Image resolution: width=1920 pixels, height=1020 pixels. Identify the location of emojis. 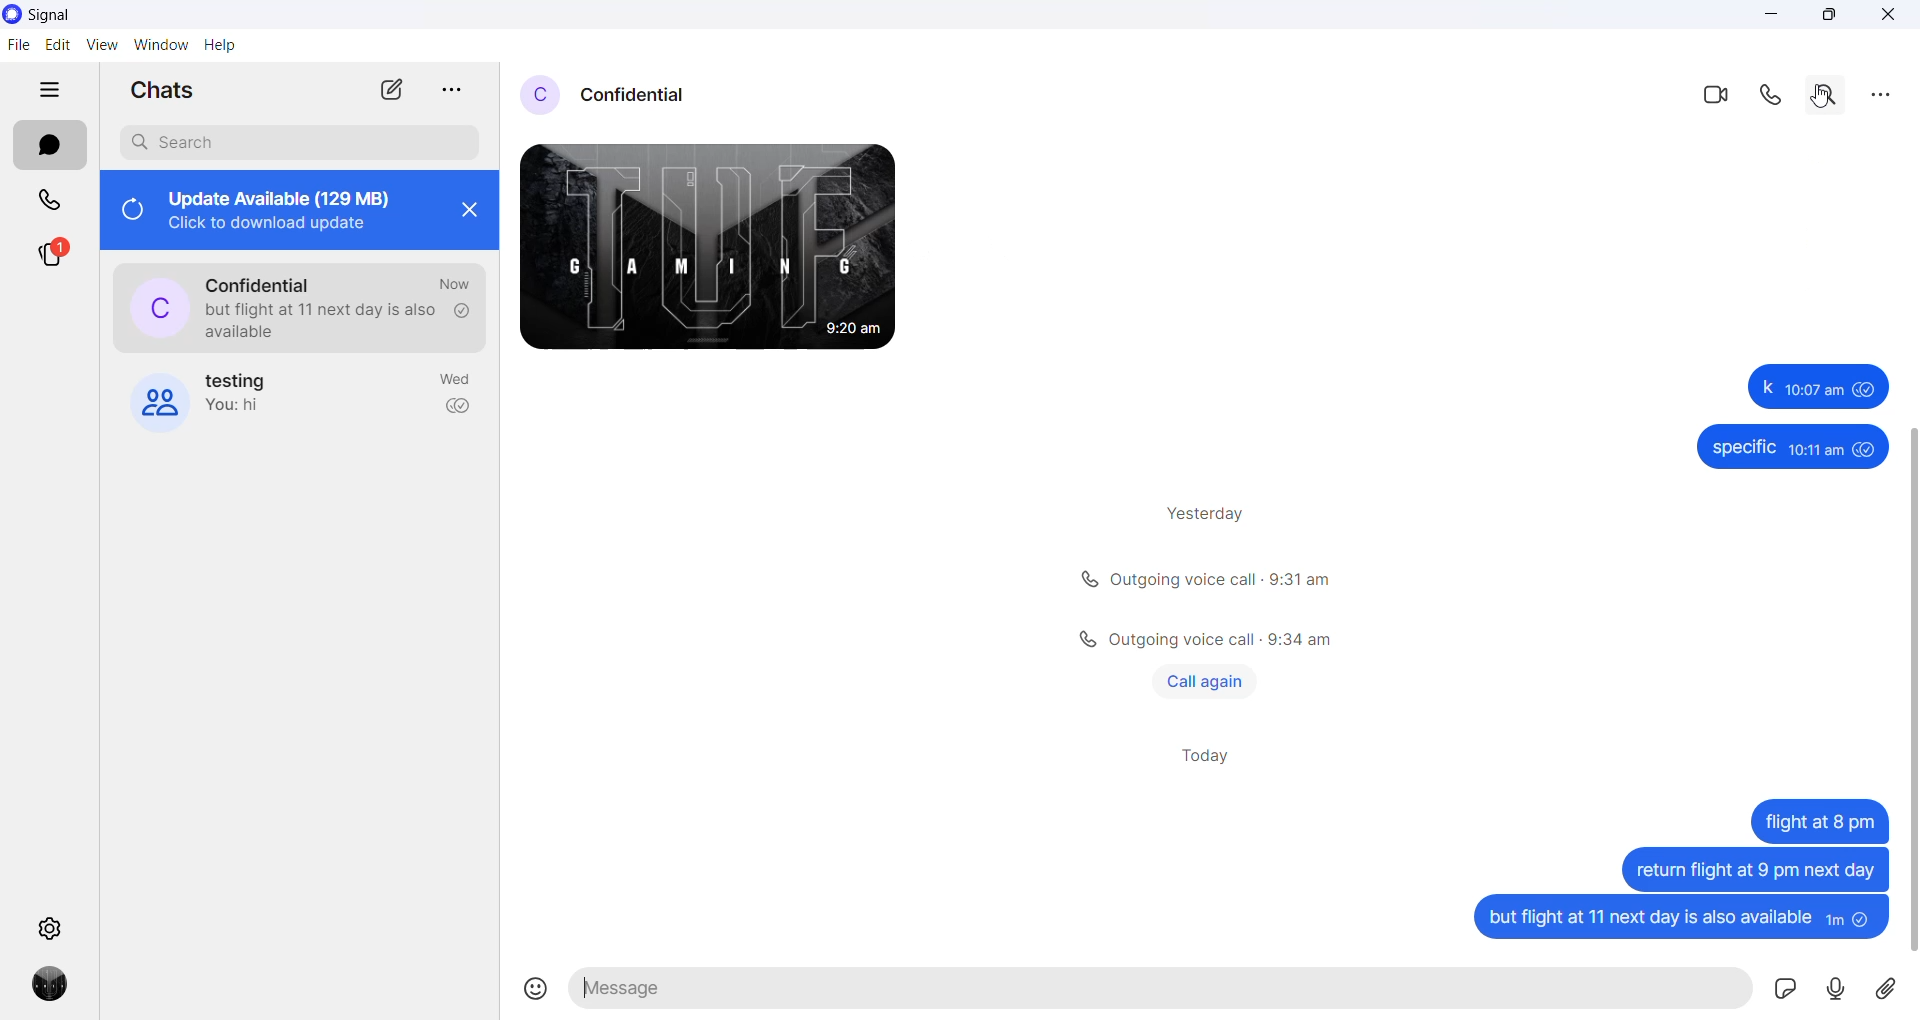
(535, 991).